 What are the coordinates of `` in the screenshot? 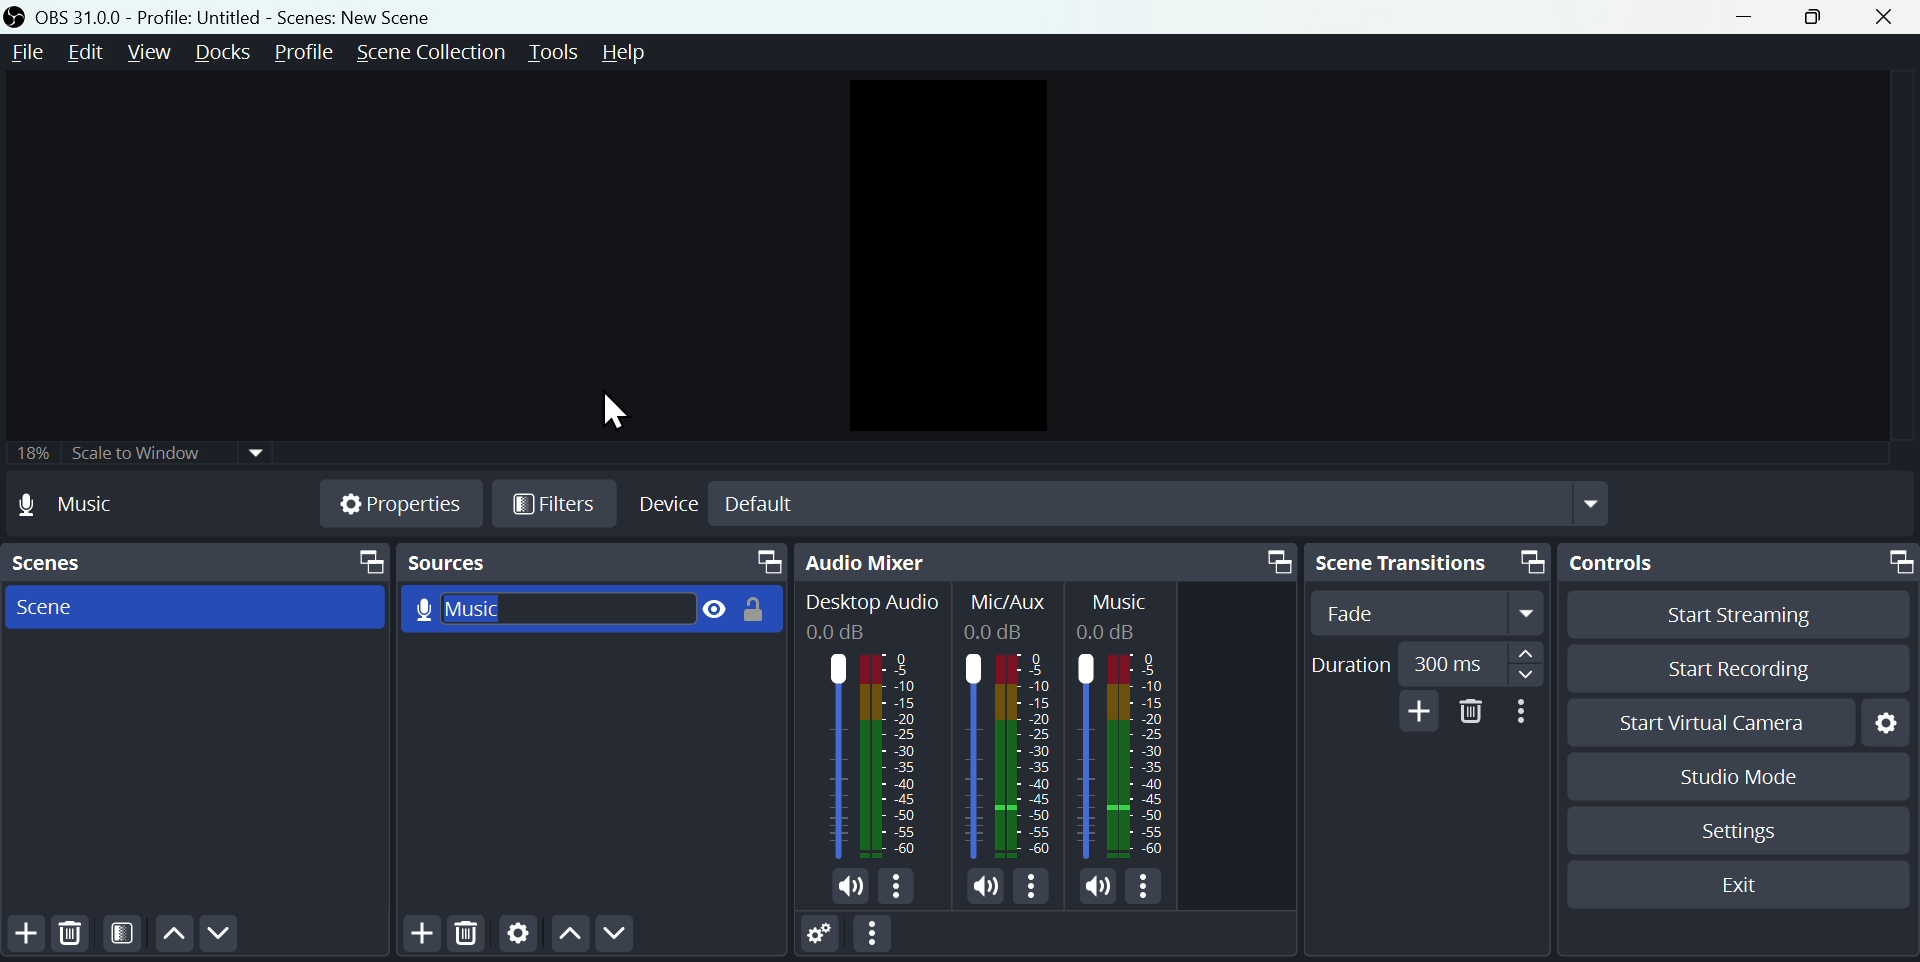 It's located at (1004, 631).